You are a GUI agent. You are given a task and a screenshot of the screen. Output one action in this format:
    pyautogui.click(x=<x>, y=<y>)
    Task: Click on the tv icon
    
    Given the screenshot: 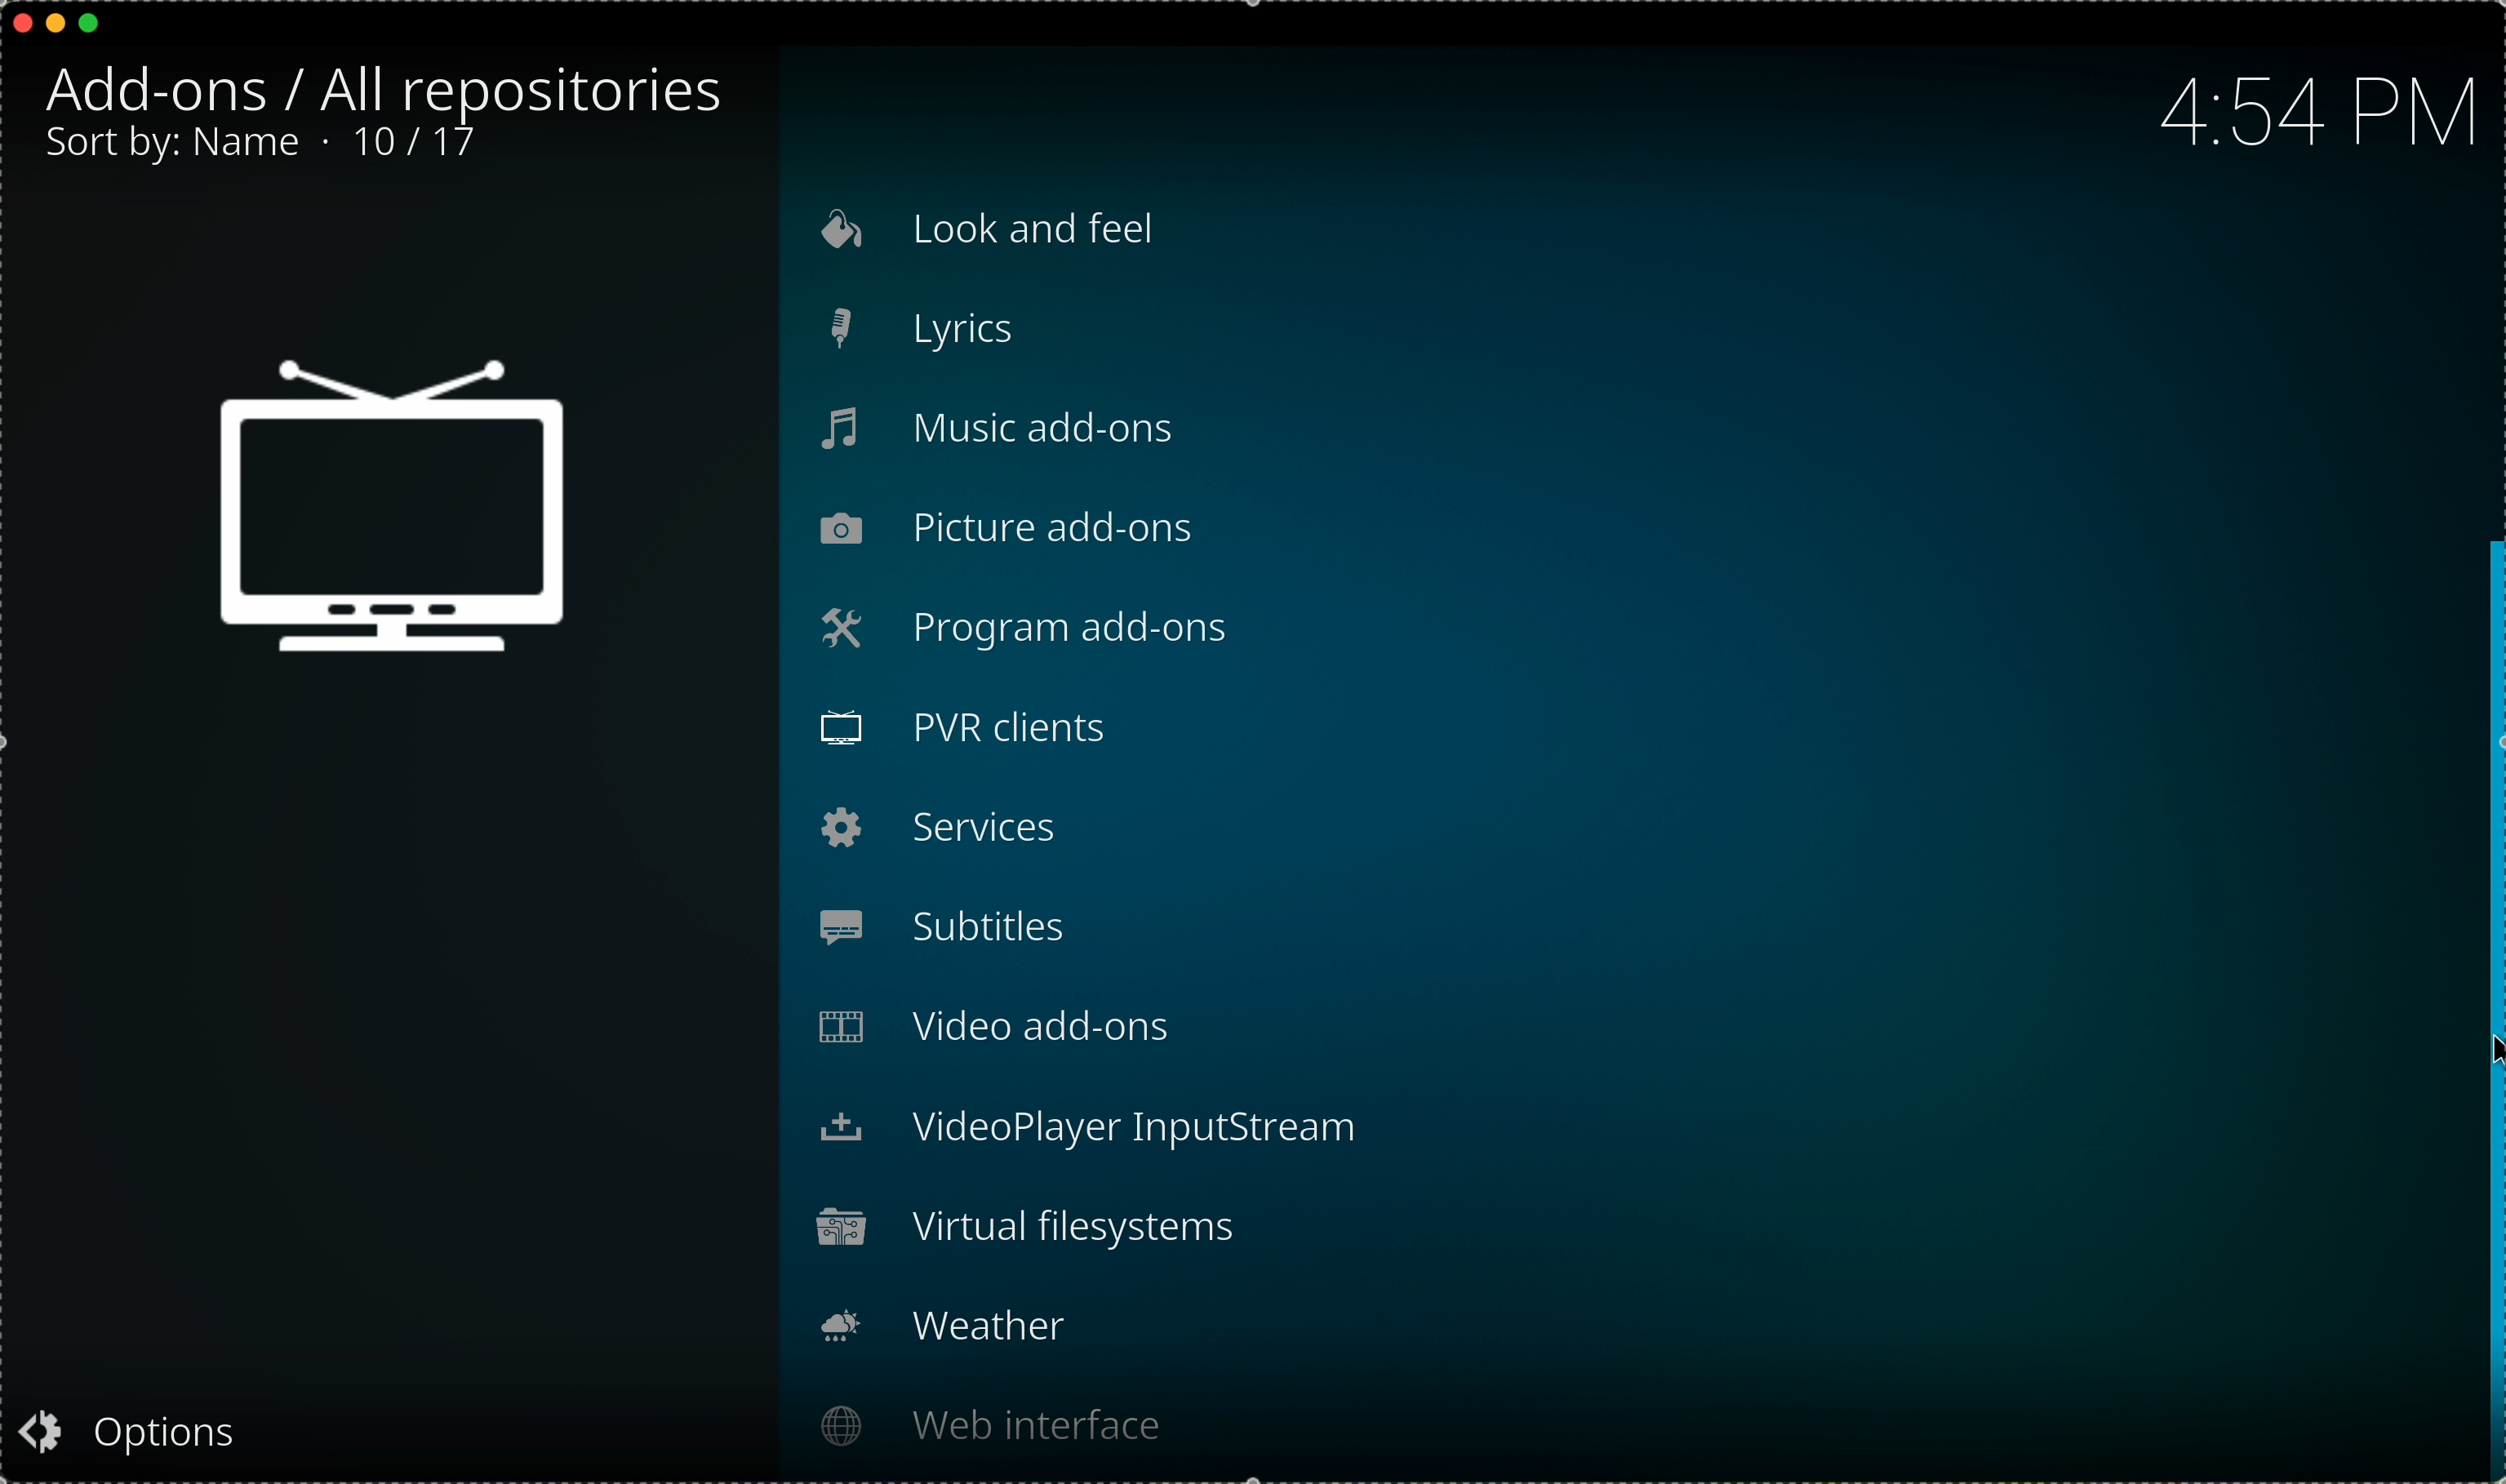 What is the action you would take?
    pyautogui.click(x=398, y=520)
    